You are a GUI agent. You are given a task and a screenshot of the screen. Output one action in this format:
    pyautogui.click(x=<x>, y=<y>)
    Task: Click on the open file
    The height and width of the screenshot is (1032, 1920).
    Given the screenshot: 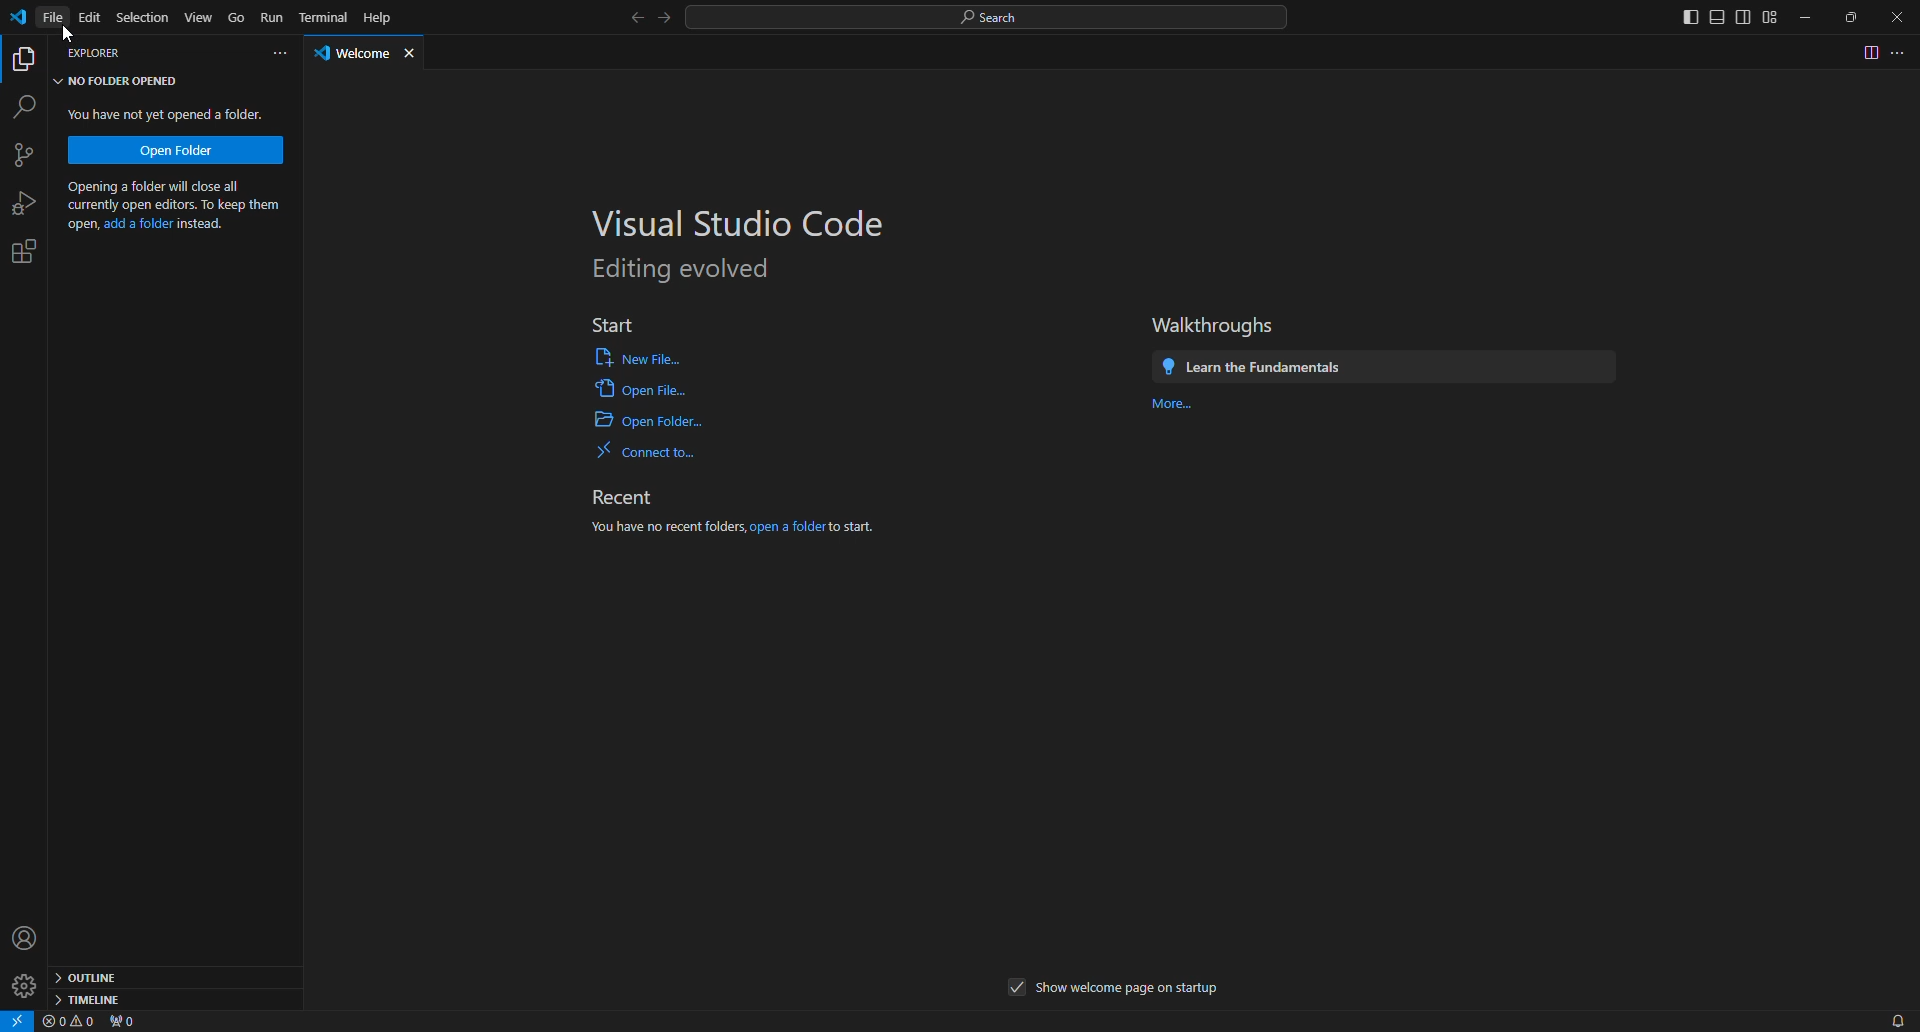 What is the action you would take?
    pyautogui.click(x=638, y=356)
    